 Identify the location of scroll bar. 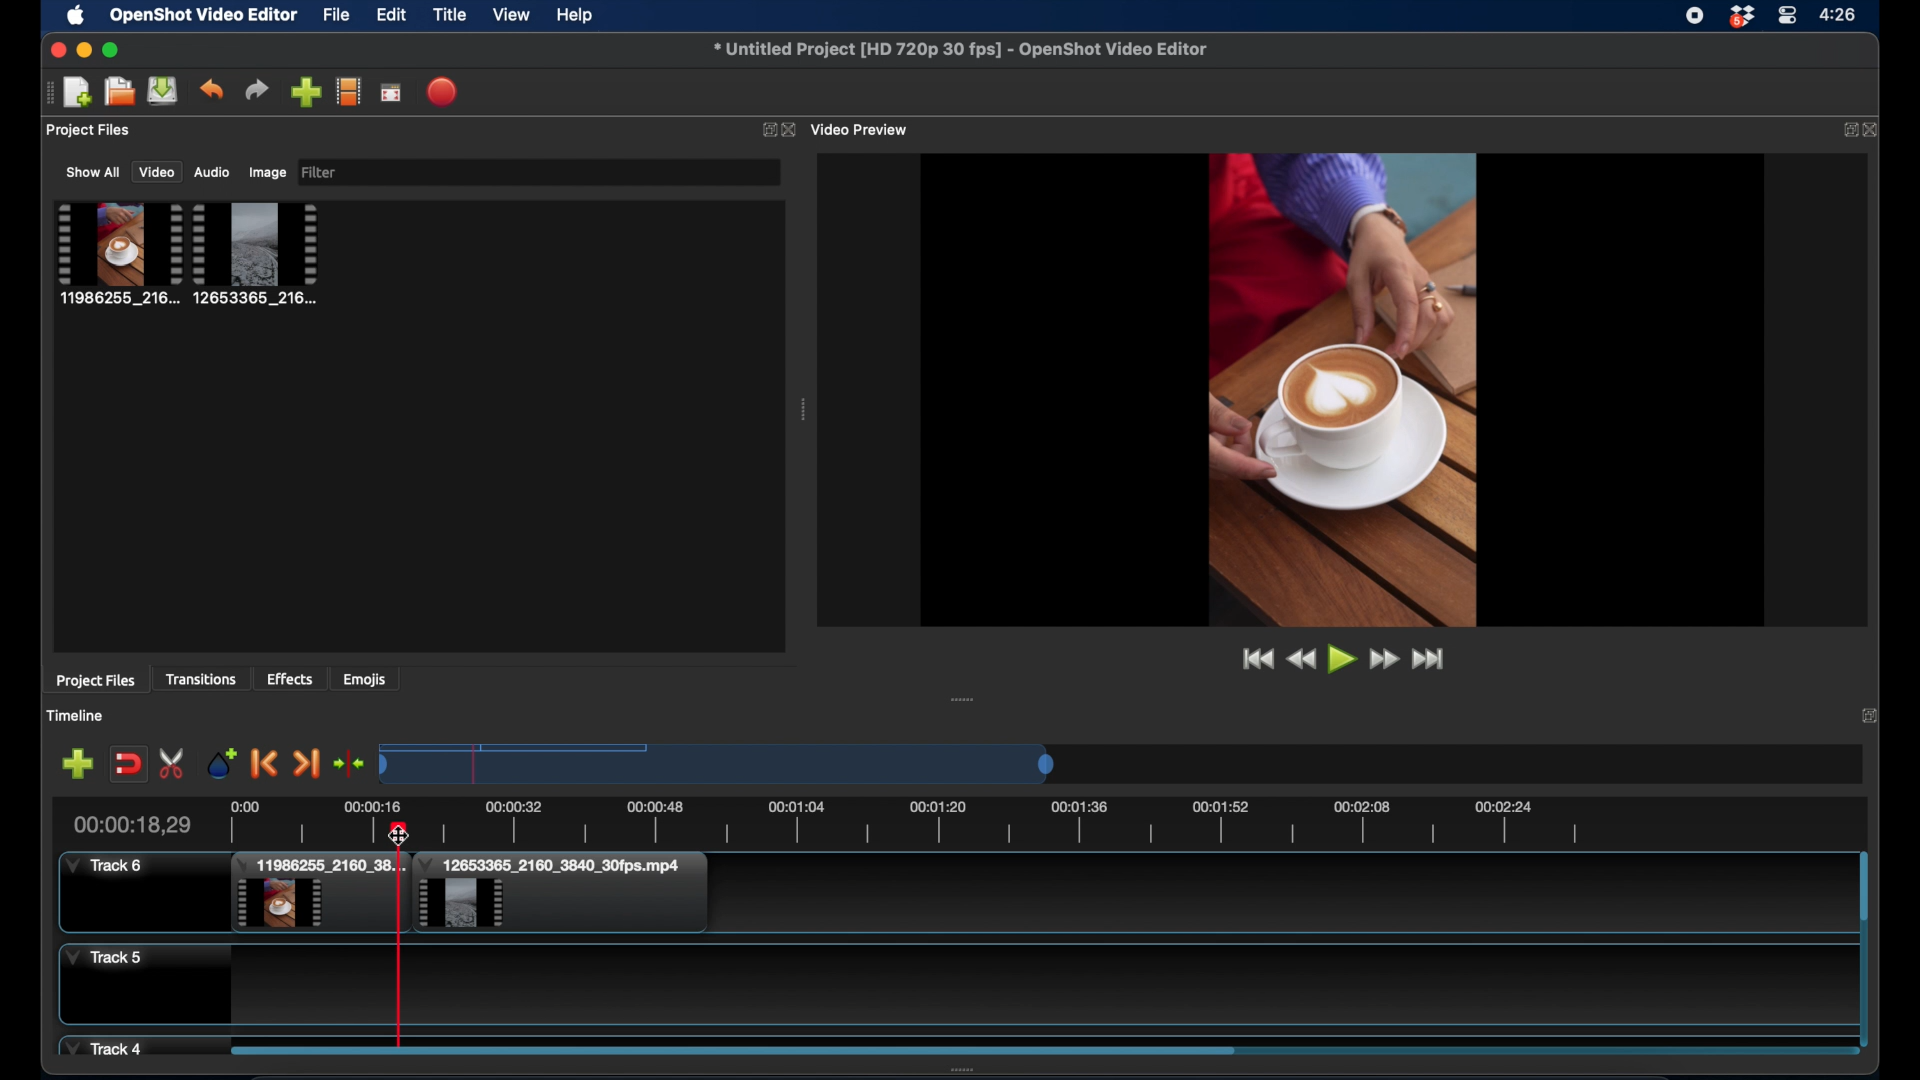
(1863, 888).